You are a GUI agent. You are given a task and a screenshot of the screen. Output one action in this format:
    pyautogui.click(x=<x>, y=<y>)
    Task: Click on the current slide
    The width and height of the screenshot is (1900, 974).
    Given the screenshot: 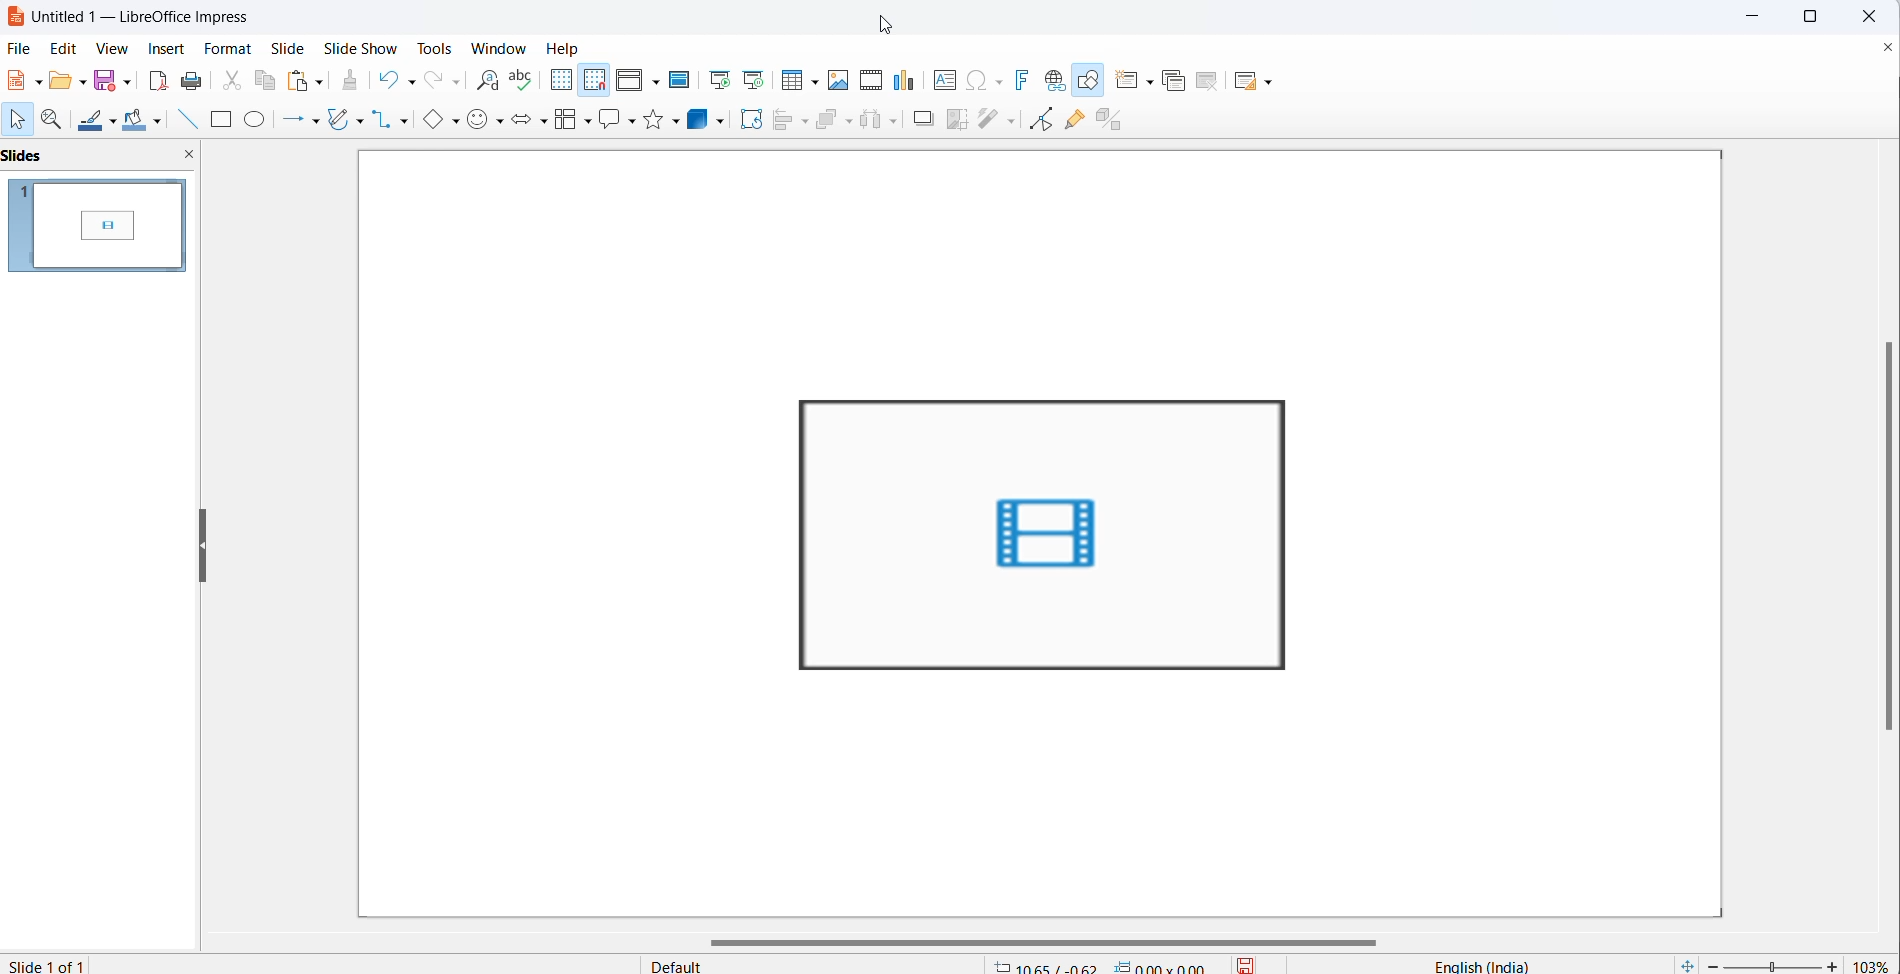 What is the action you would take?
    pyautogui.click(x=58, y=964)
    